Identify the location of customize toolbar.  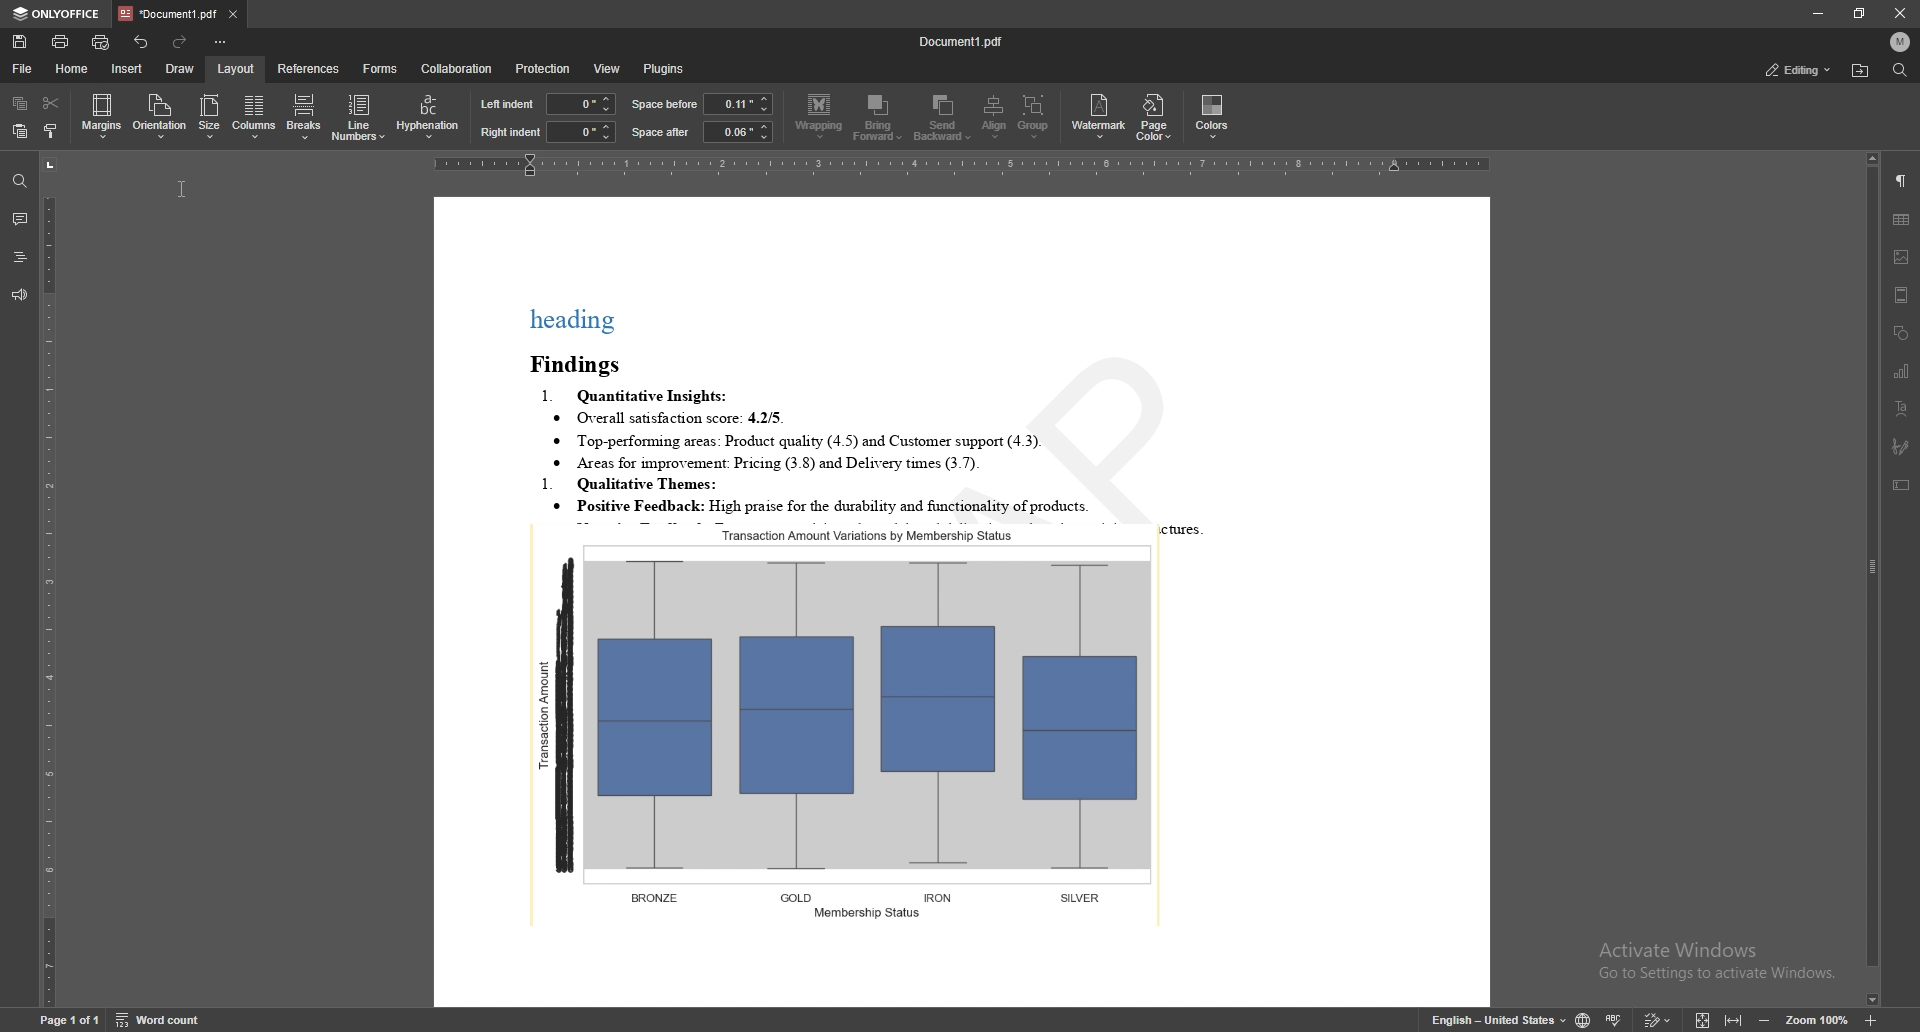
(219, 41).